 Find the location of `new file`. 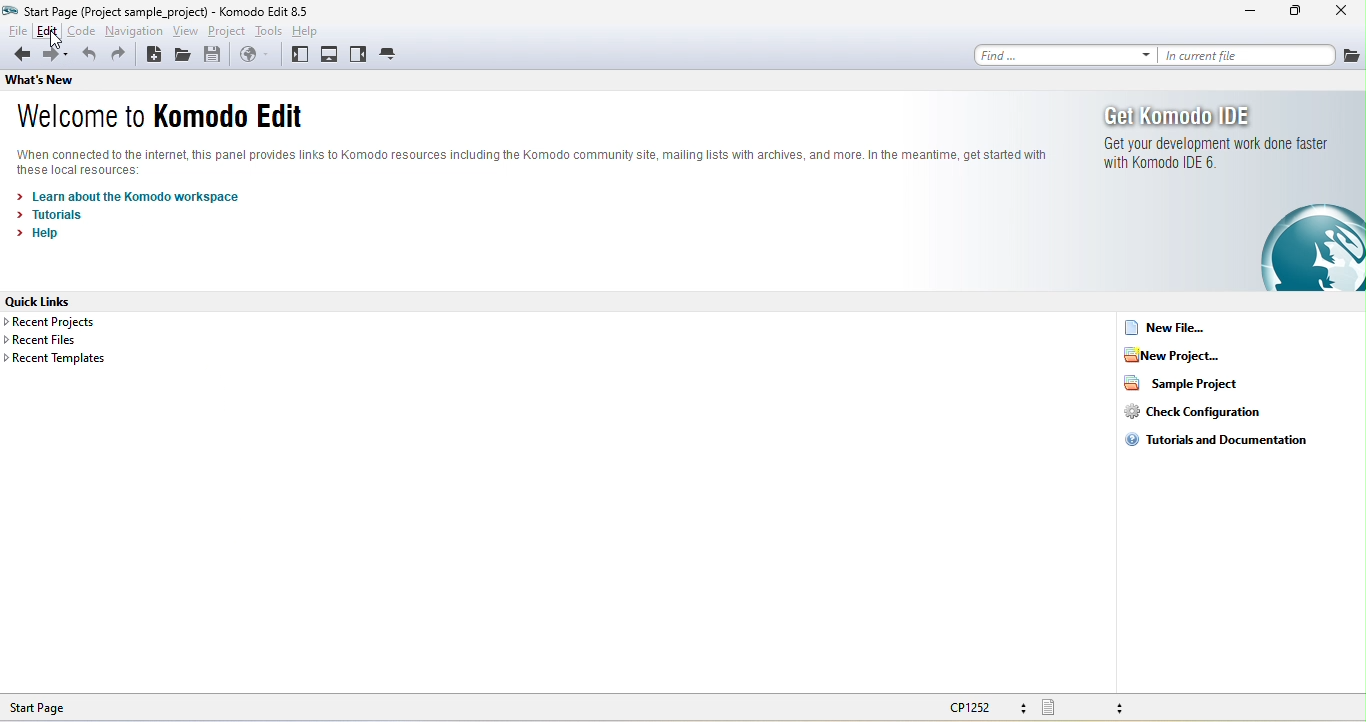

new file is located at coordinates (1168, 328).